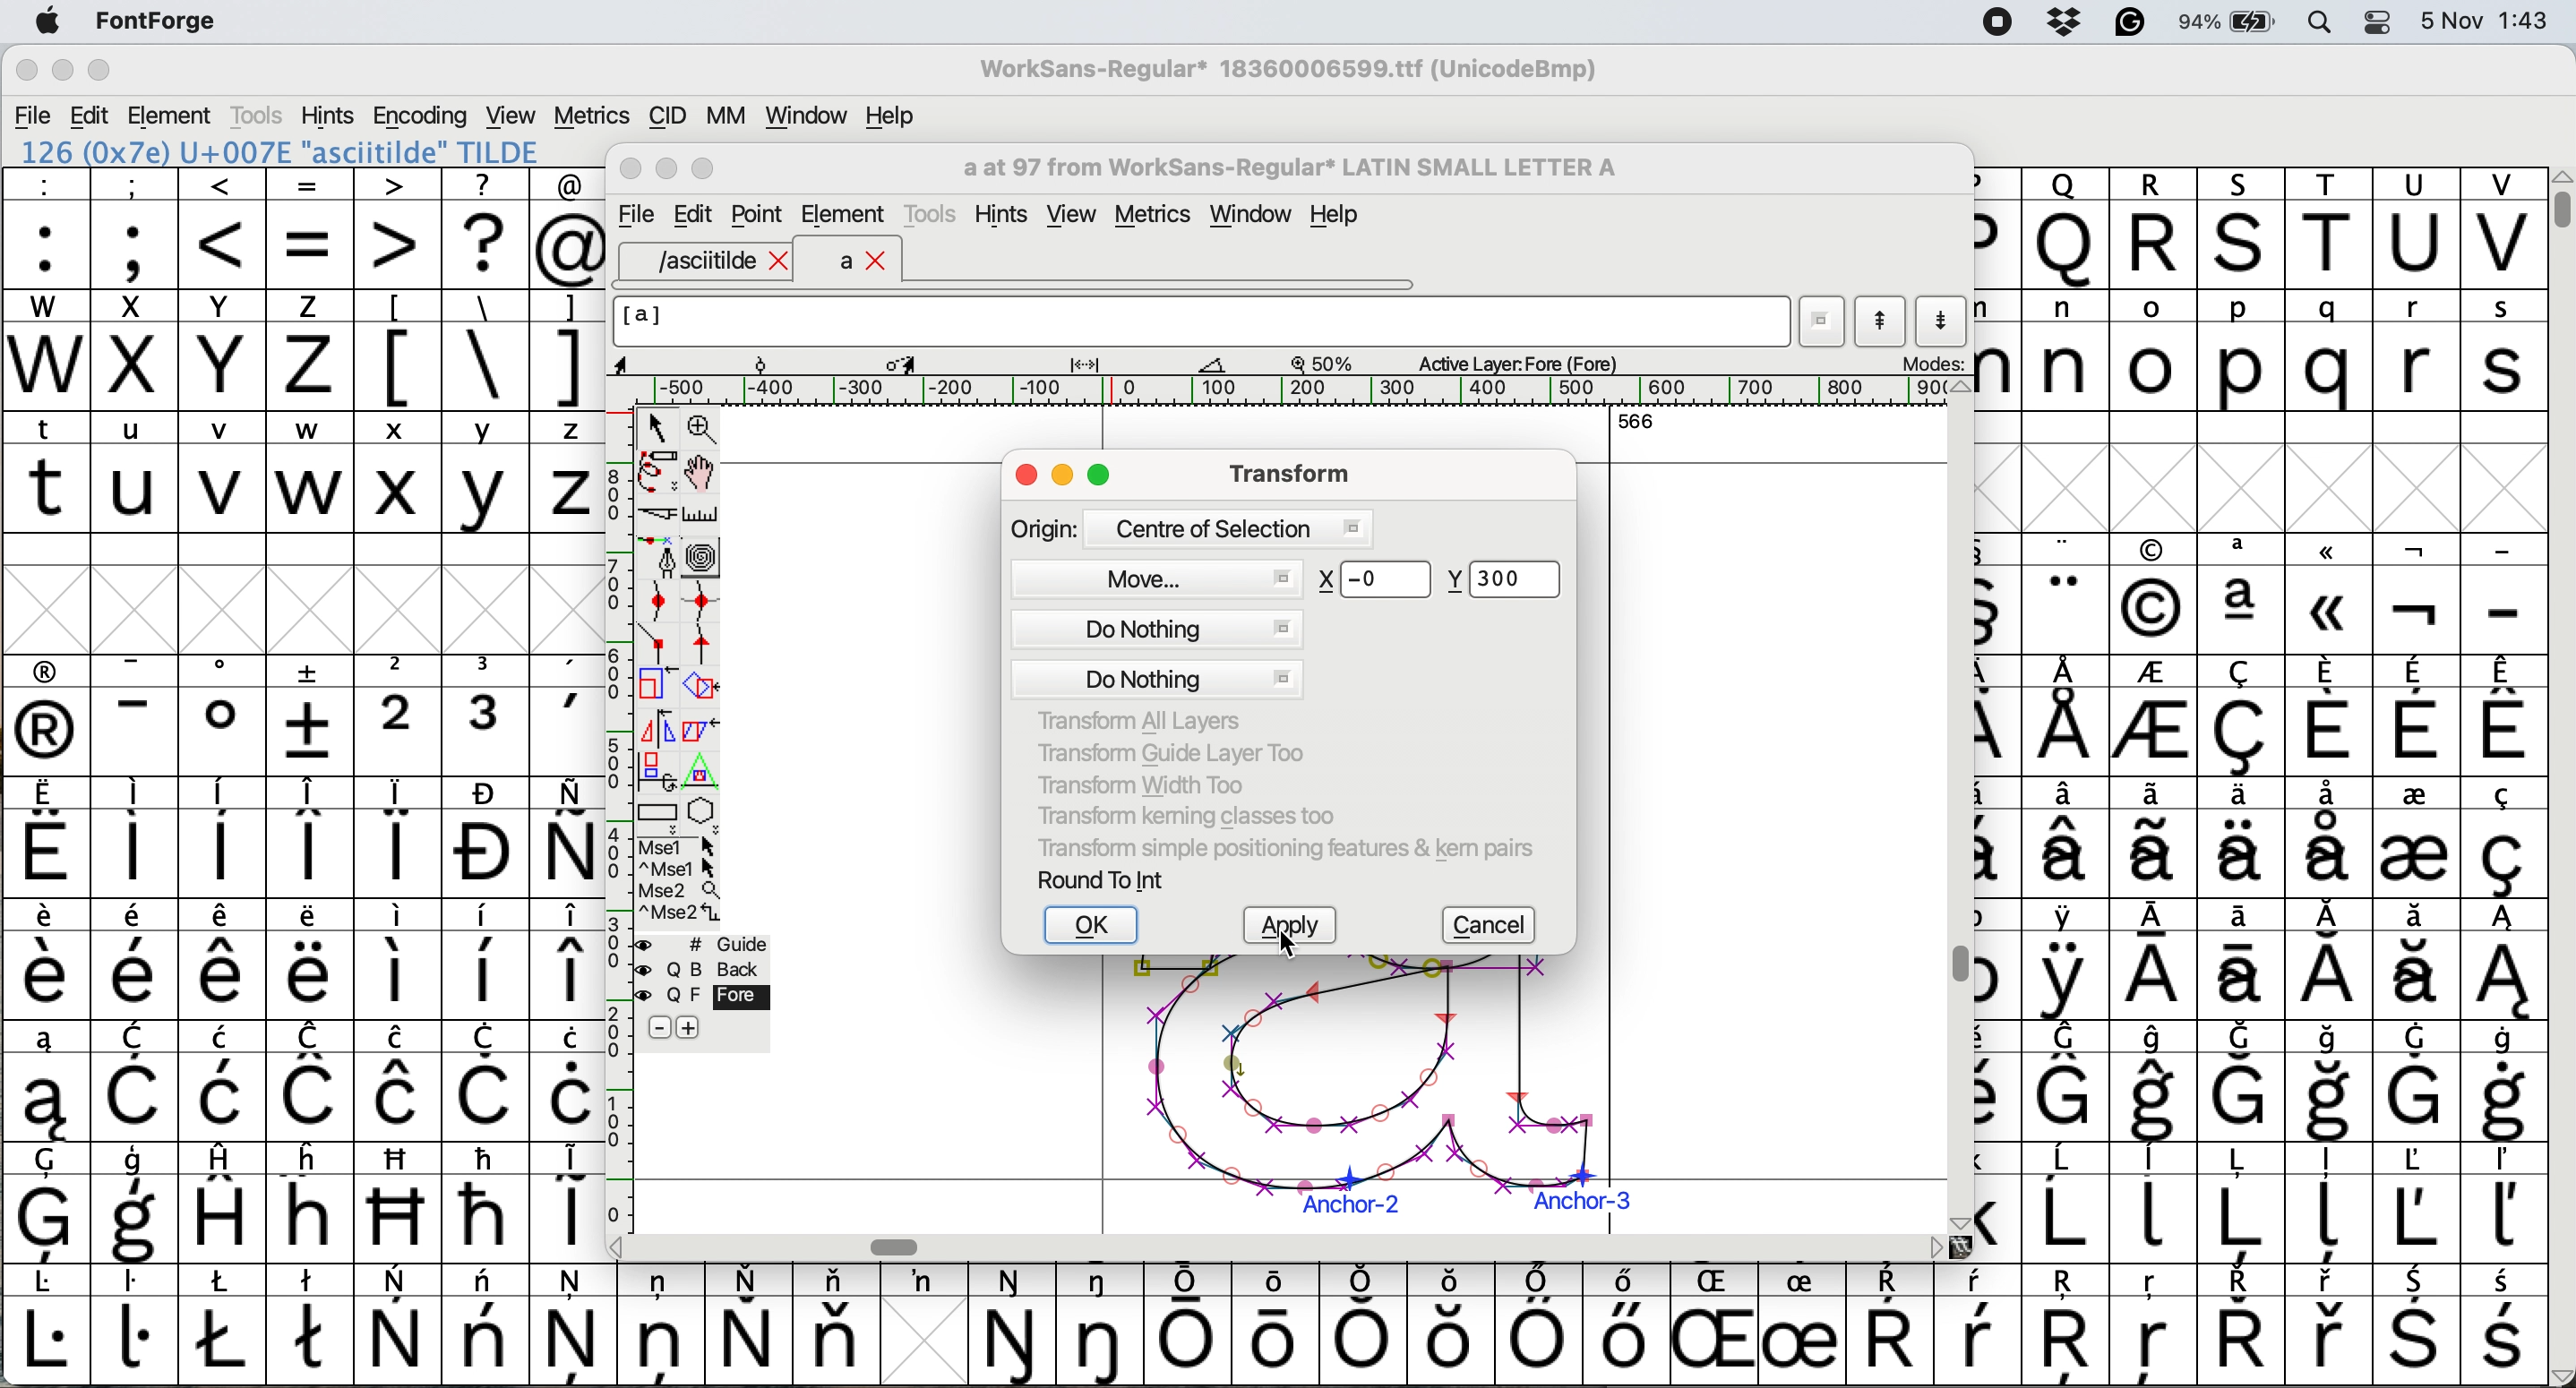 This screenshot has width=2576, height=1388. What do you see at coordinates (1187, 816) in the screenshot?
I see `transform kerning classes too` at bounding box center [1187, 816].